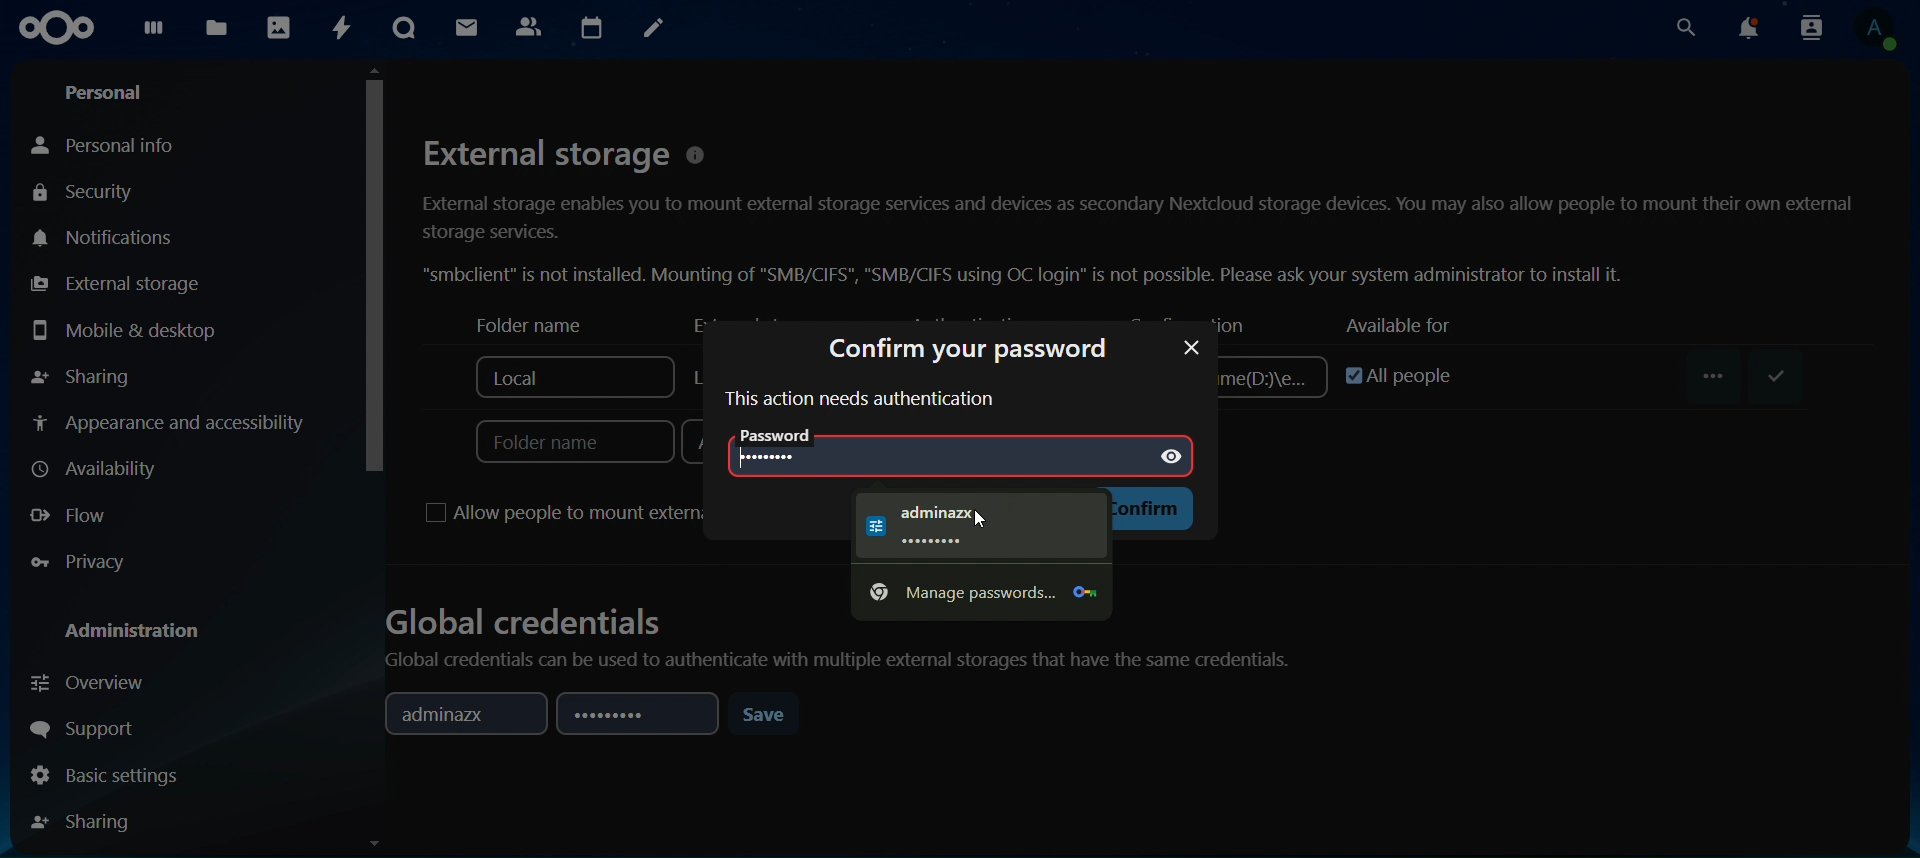 This screenshot has height=858, width=1920. Describe the element at coordinates (280, 28) in the screenshot. I see `photos` at that location.